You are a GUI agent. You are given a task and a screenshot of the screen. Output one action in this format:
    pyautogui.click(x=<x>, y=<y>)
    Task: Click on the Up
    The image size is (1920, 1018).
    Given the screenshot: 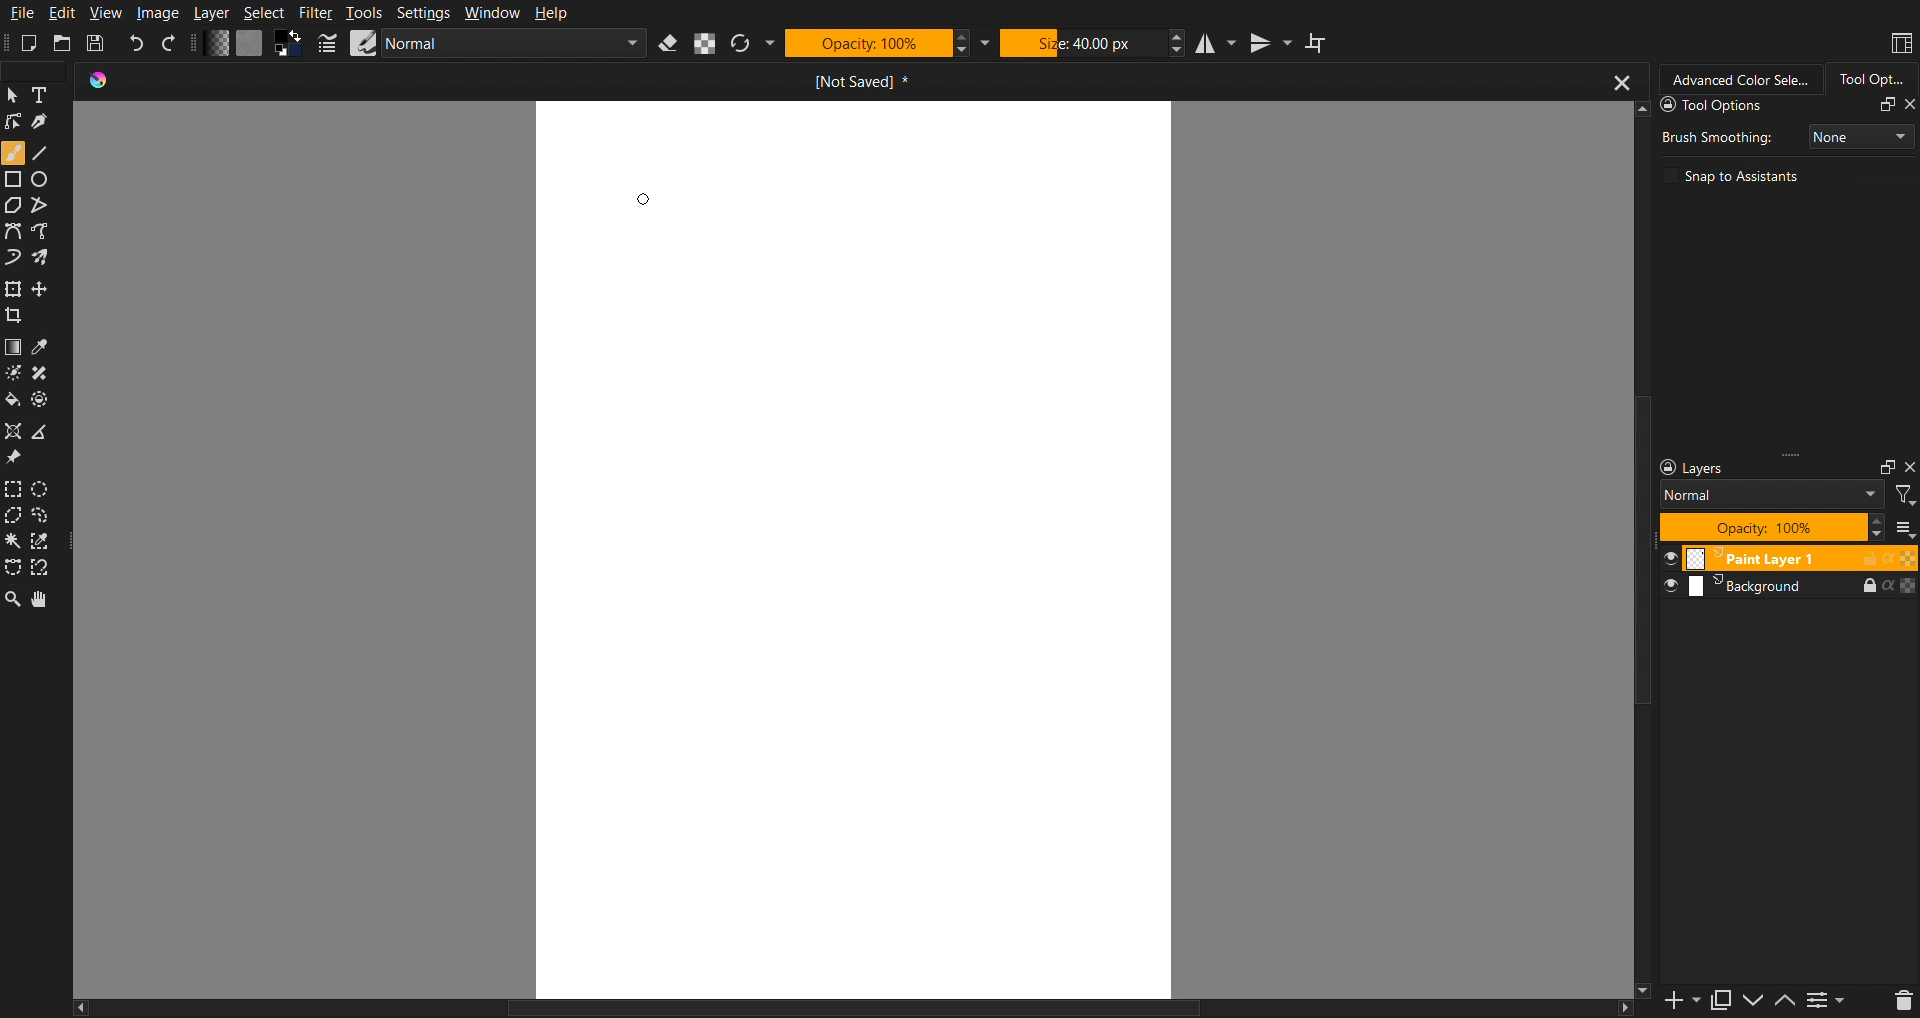 What is the action you would take?
    pyautogui.click(x=1786, y=1001)
    